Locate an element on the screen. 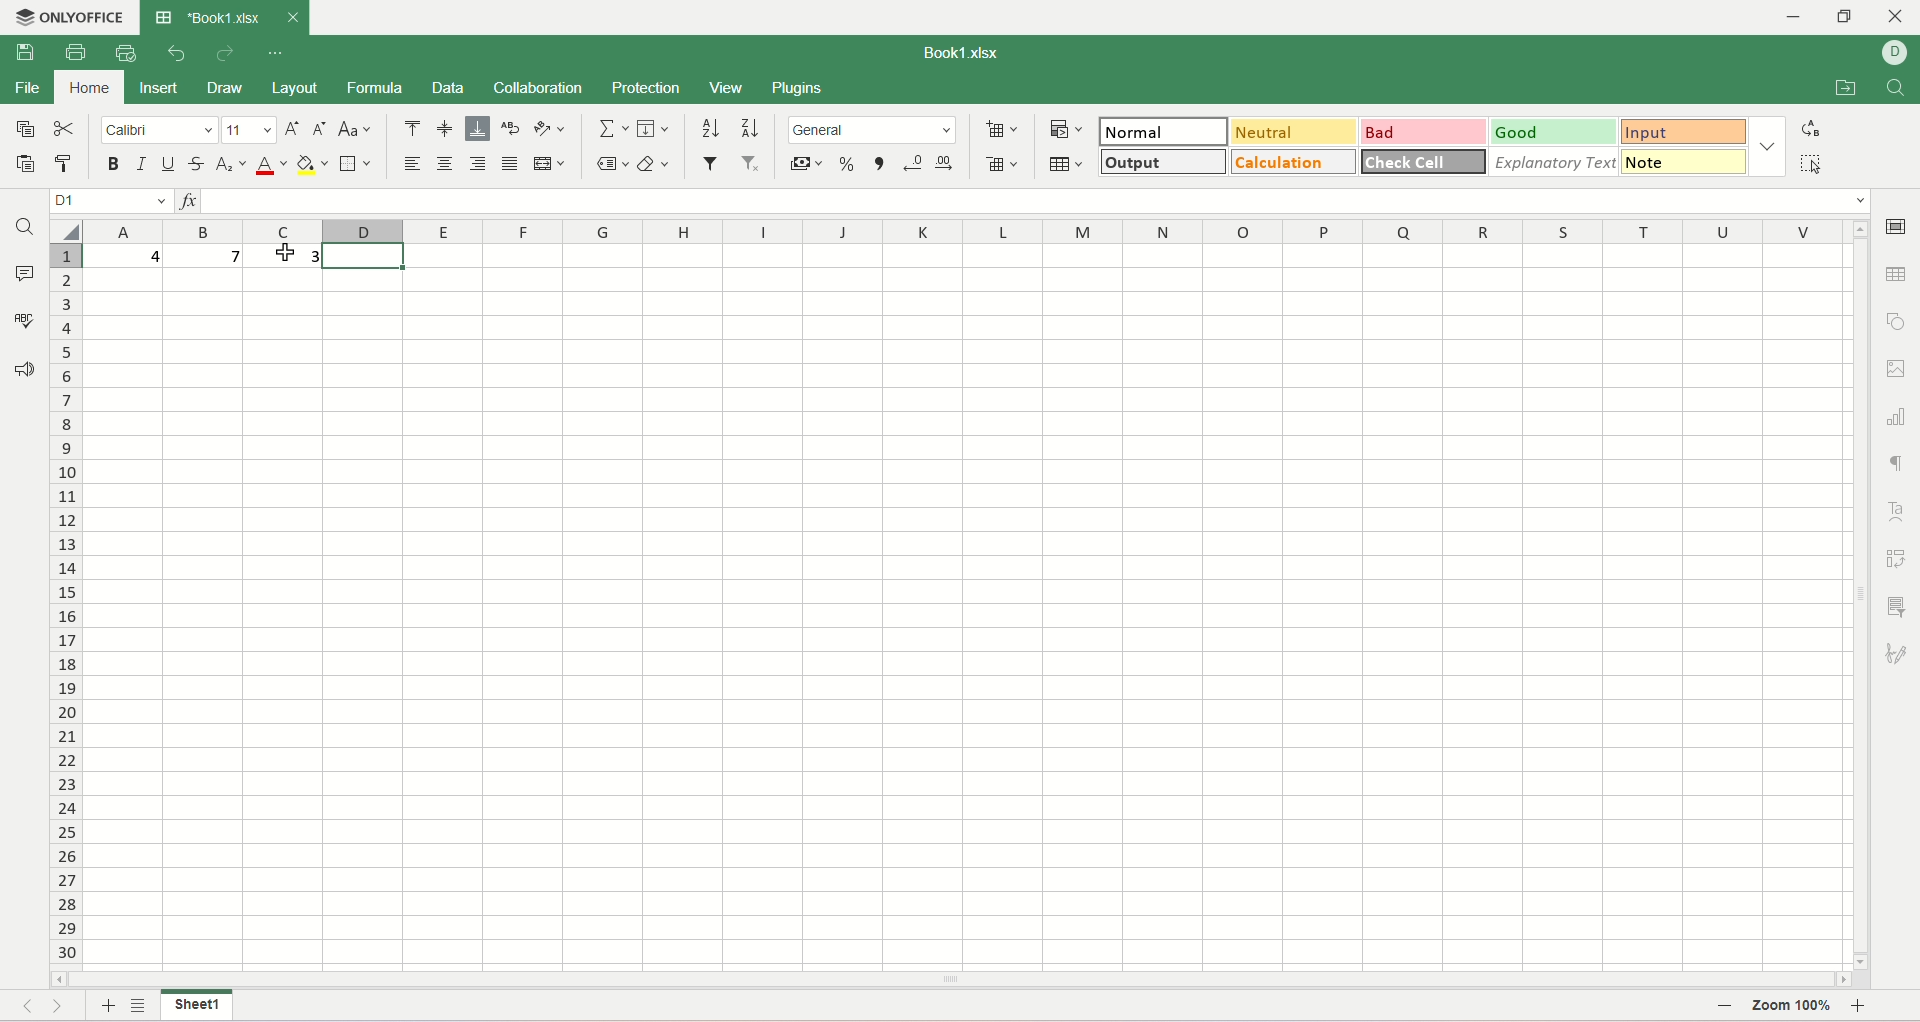 This screenshot has height=1022, width=1920. username is located at coordinates (1895, 55).